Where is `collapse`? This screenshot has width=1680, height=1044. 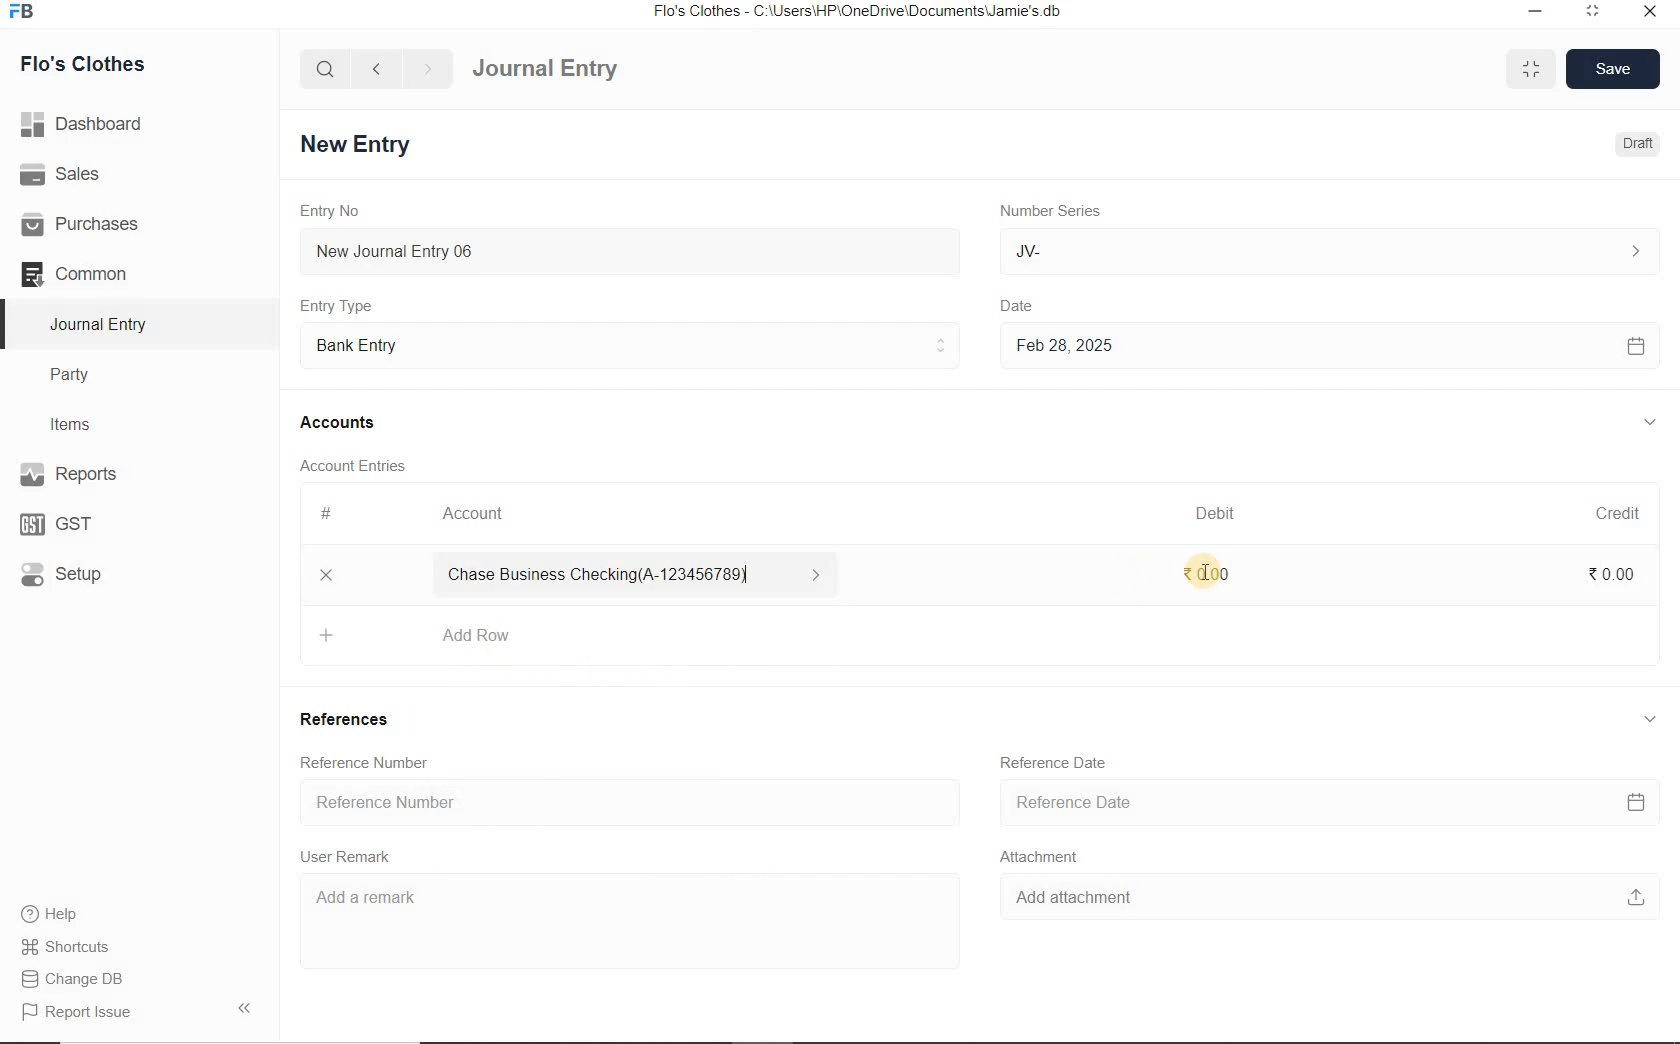 collapse is located at coordinates (1648, 721).